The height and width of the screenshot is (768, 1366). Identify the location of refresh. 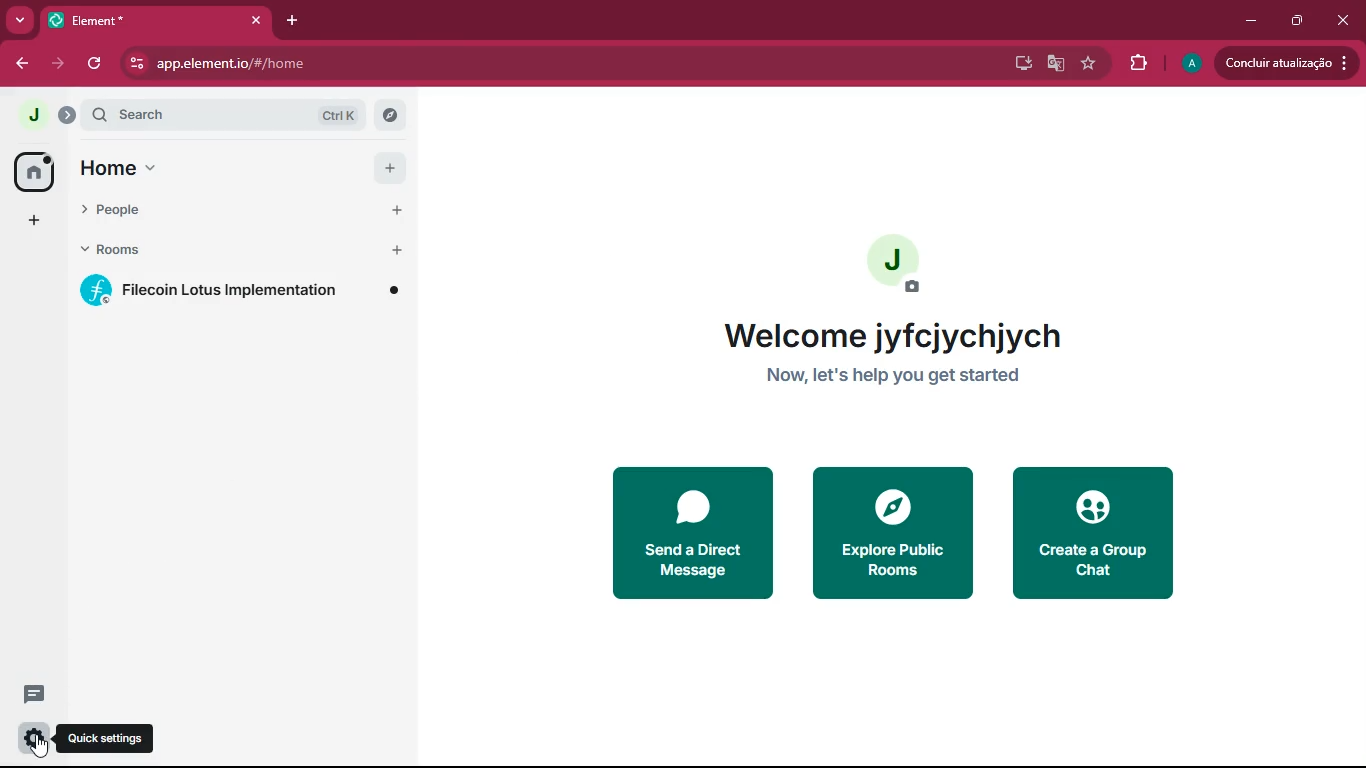
(97, 62).